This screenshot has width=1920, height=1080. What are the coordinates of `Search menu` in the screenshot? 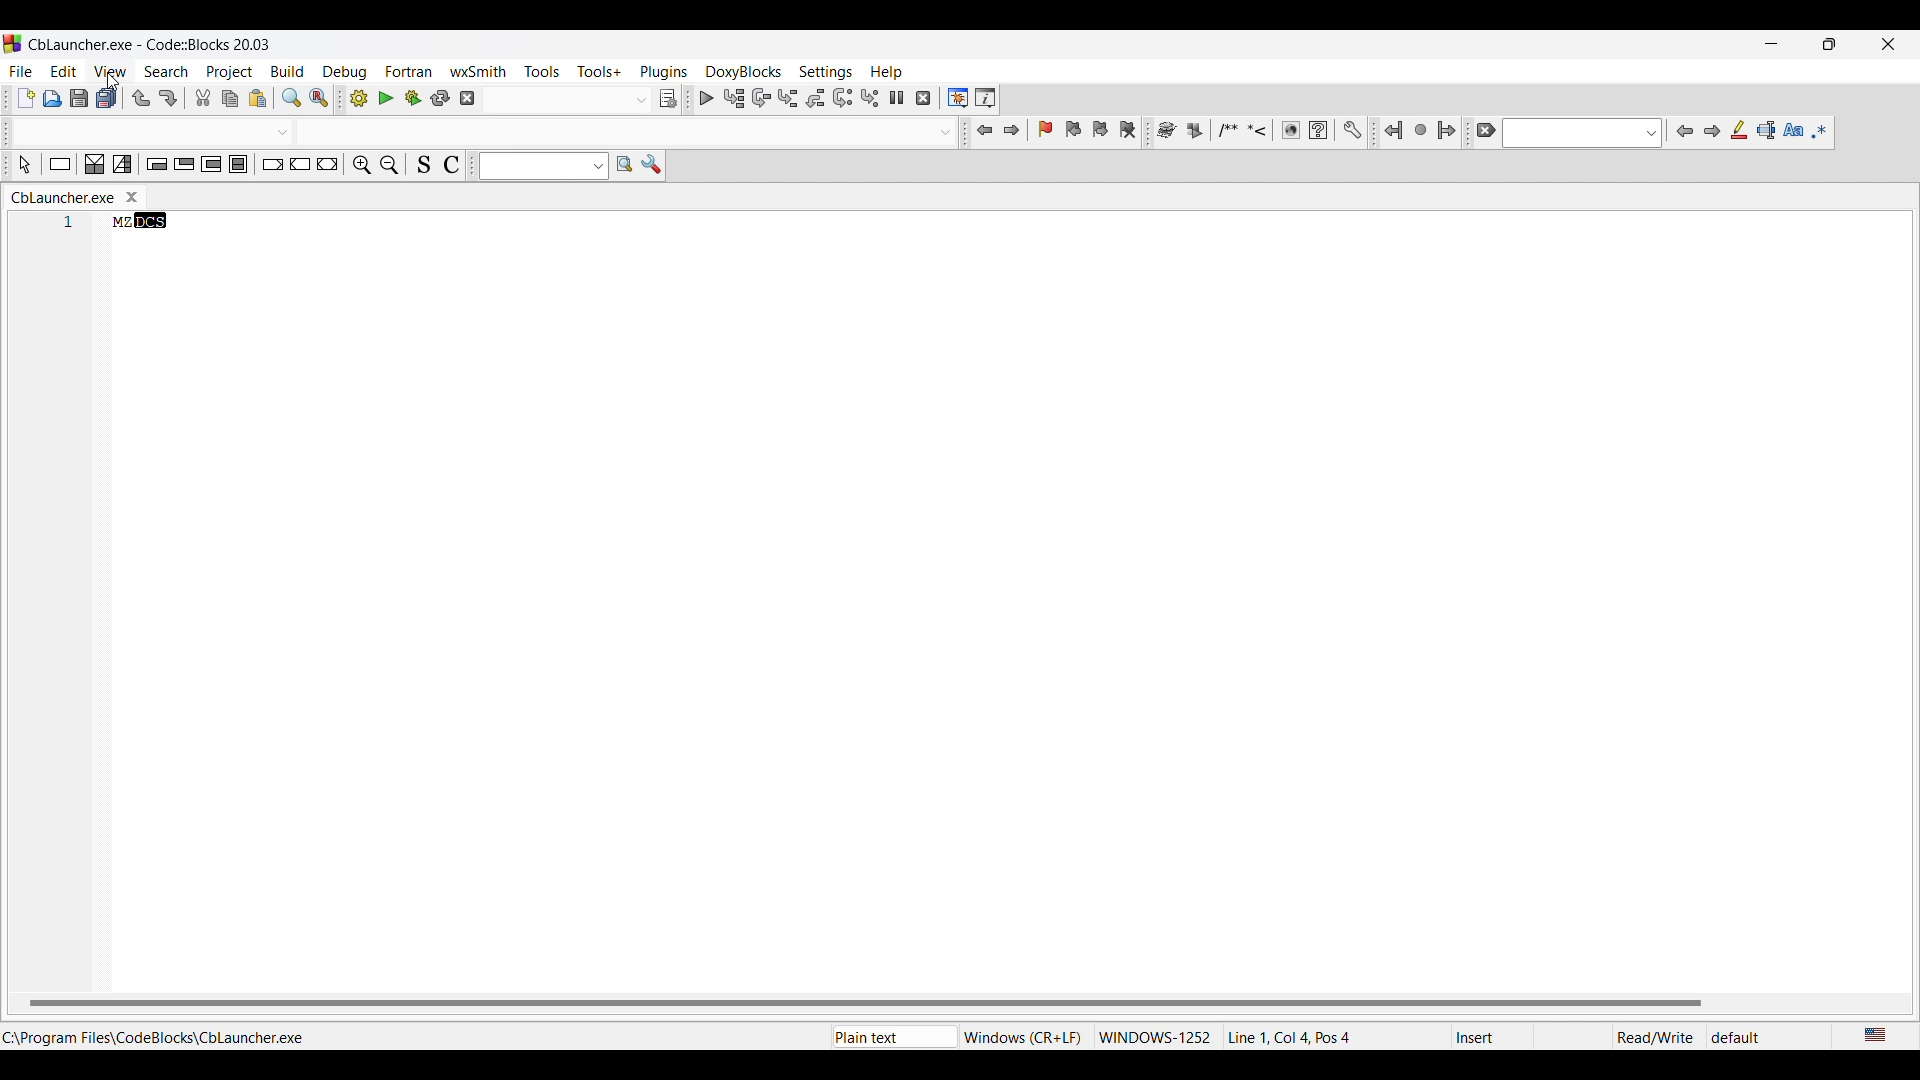 It's located at (167, 71).